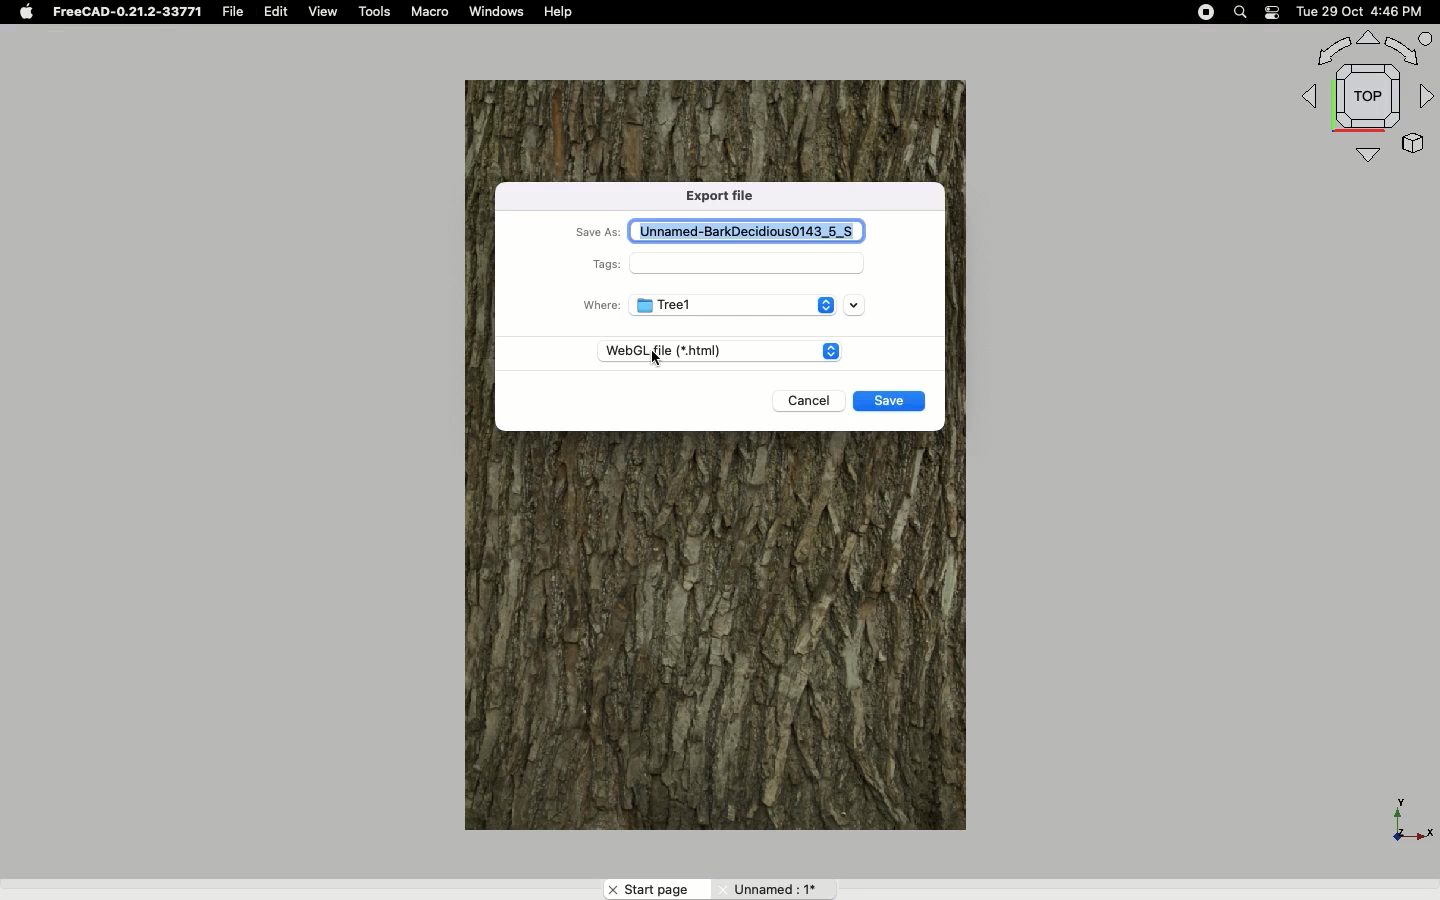 The image size is (1440, 900). I want to click on Cursor, so click(656, 361).